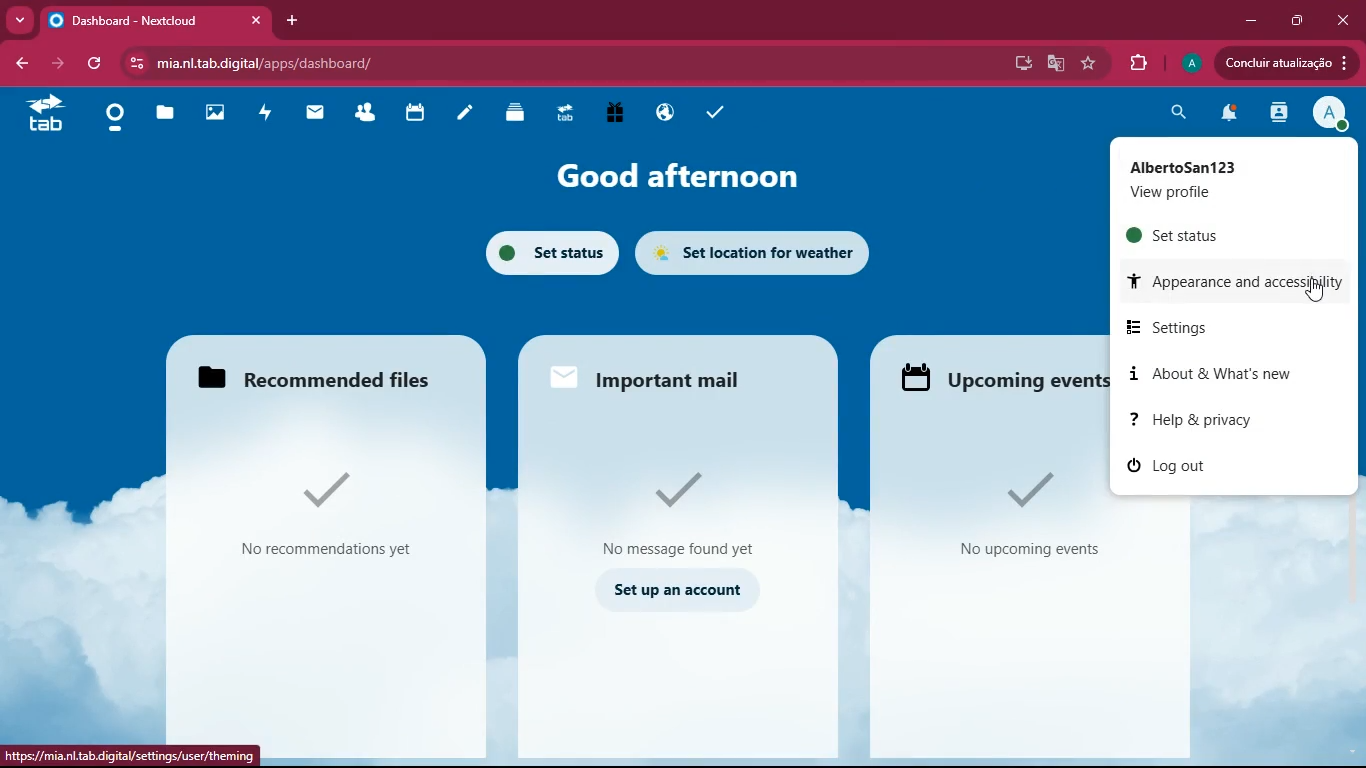  Describe the element at coordinates (271, 116) in the screenshot. I see `activity` at that location.